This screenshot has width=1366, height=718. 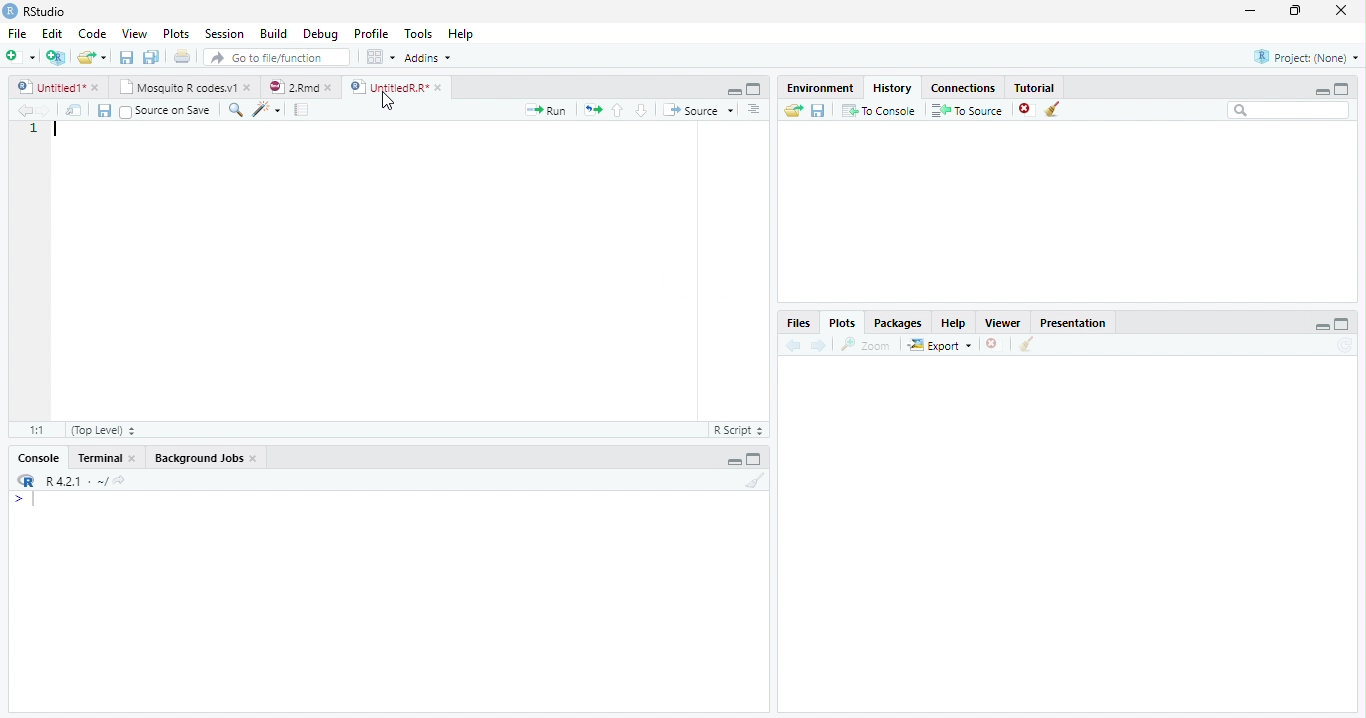 What do you see at coordinates (236, 109) in the screenshot?
I see `Find/Replace` at bounding box center [236, 109].